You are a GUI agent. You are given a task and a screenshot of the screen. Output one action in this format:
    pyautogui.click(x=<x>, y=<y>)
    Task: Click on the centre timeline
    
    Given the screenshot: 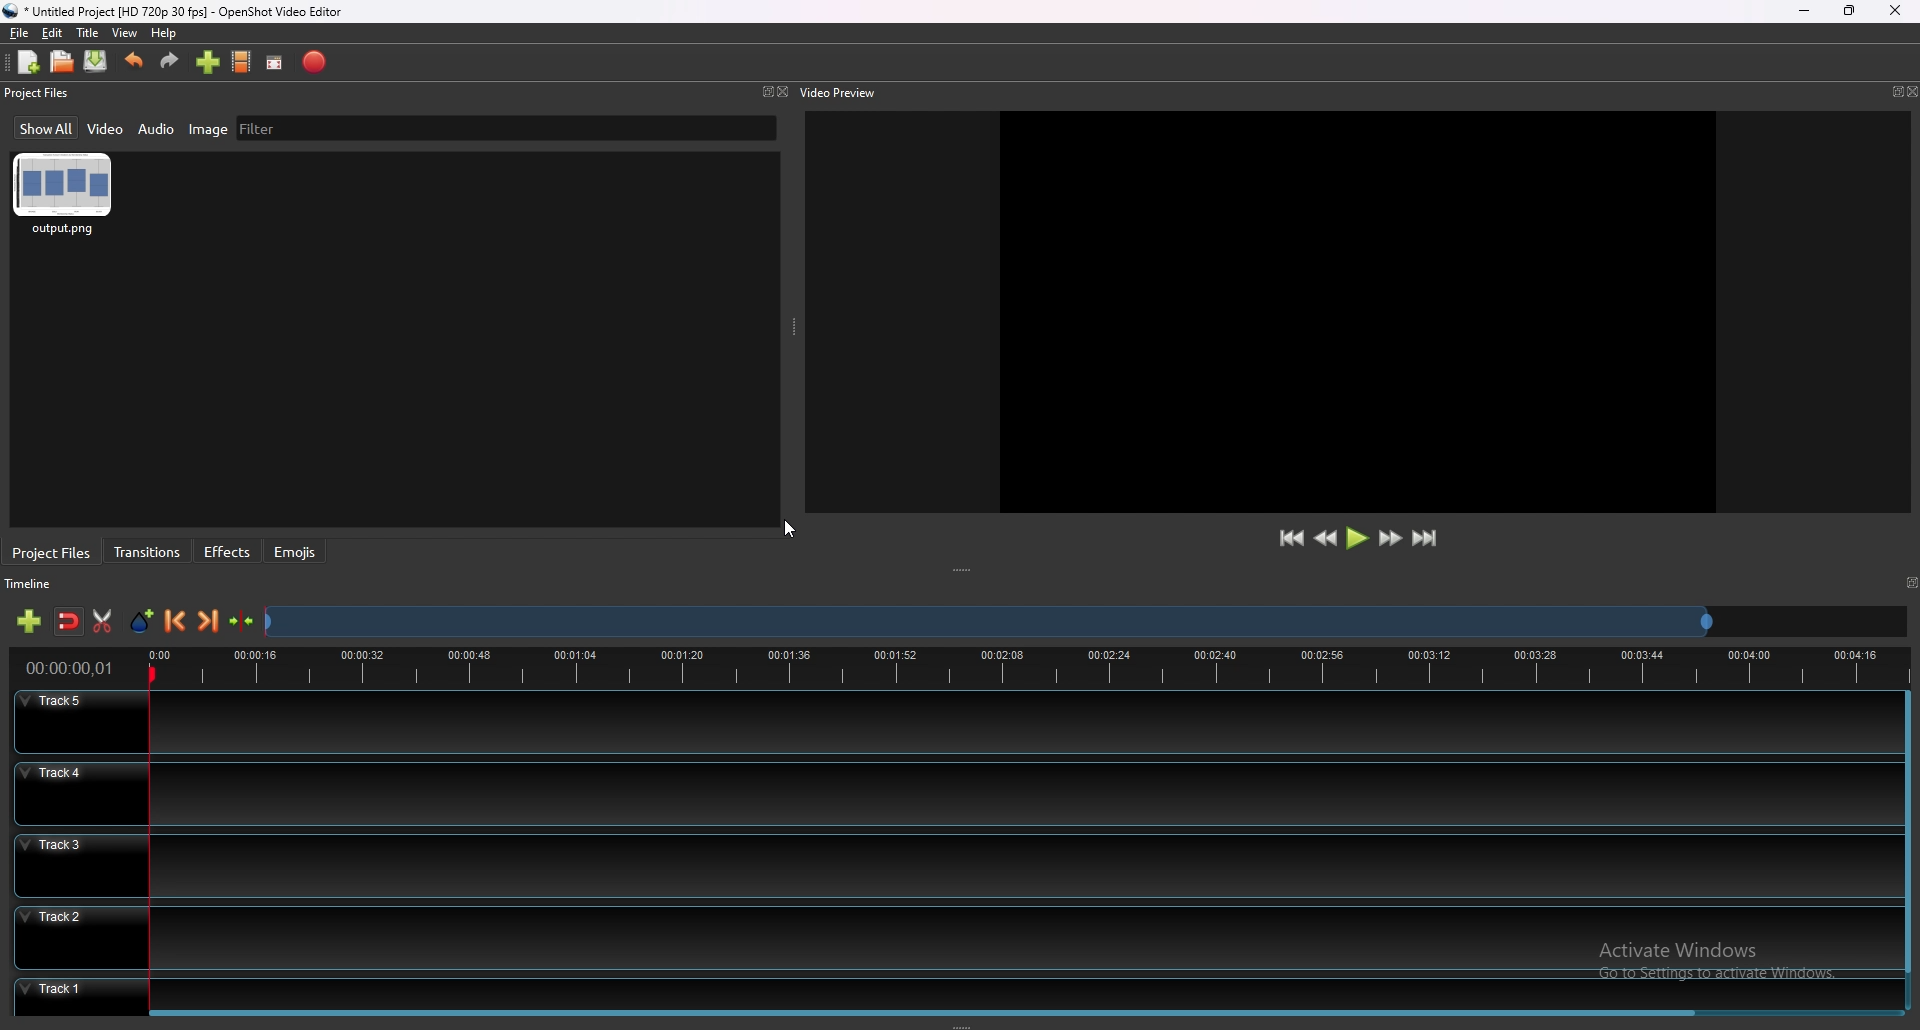 What is the action you would take?
    pyautogui.click(x=243, y=621)
    